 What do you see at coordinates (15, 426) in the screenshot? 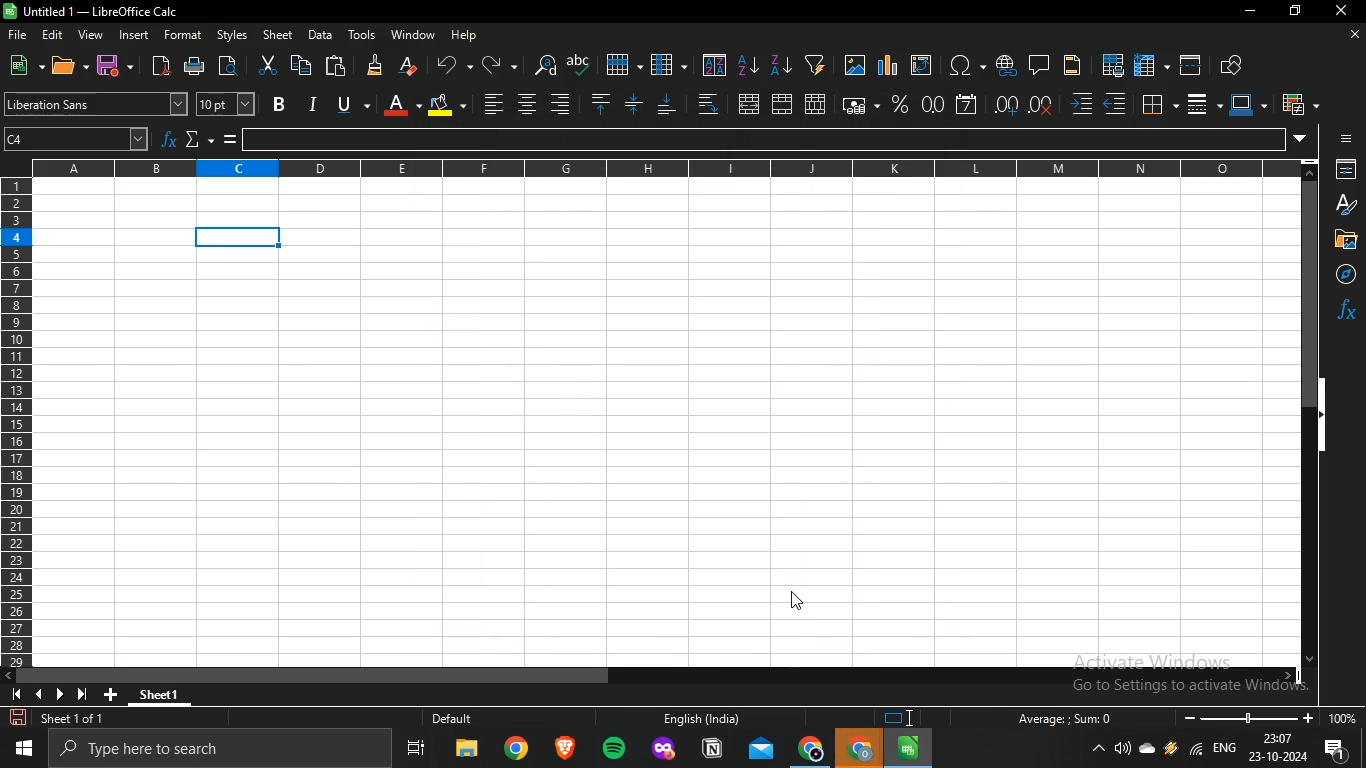
I see `row` at bounding box center [15, 426].